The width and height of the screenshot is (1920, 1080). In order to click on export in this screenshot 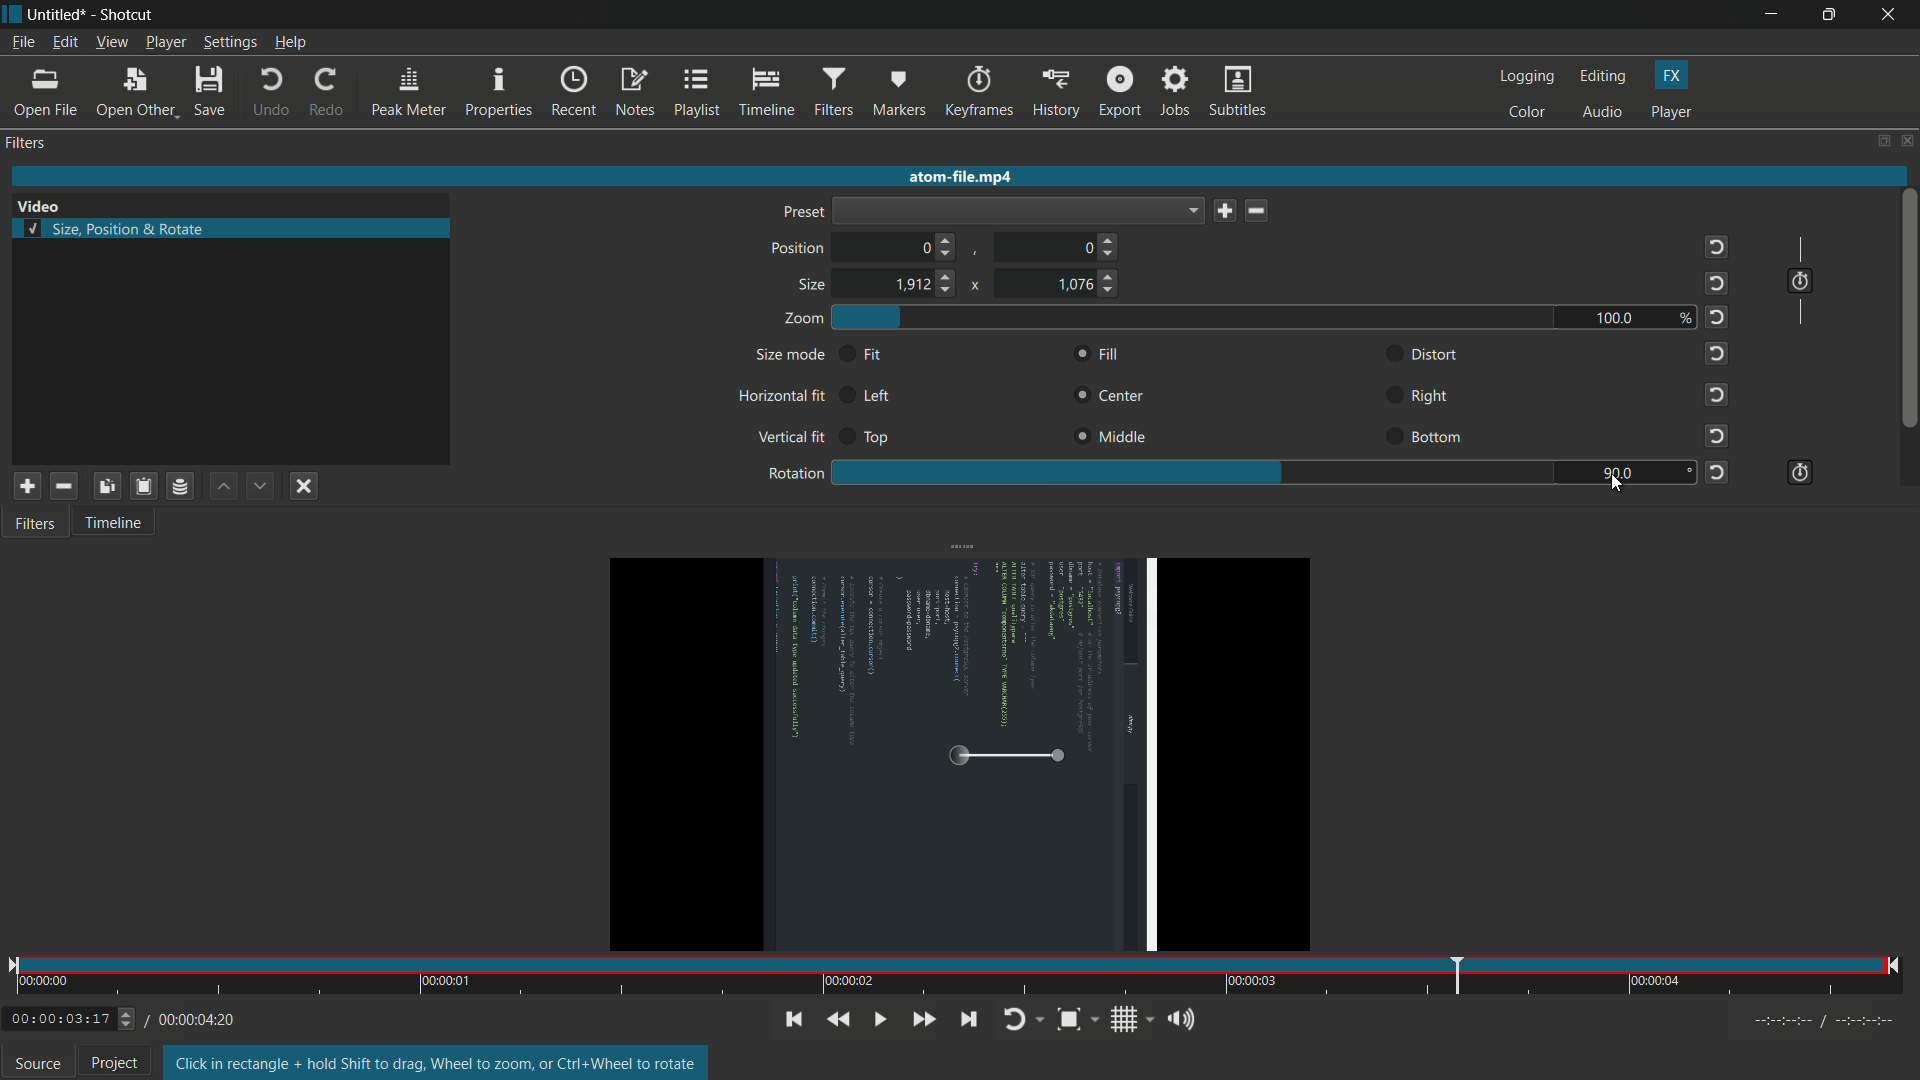, I will do `click(1117, 93)`.